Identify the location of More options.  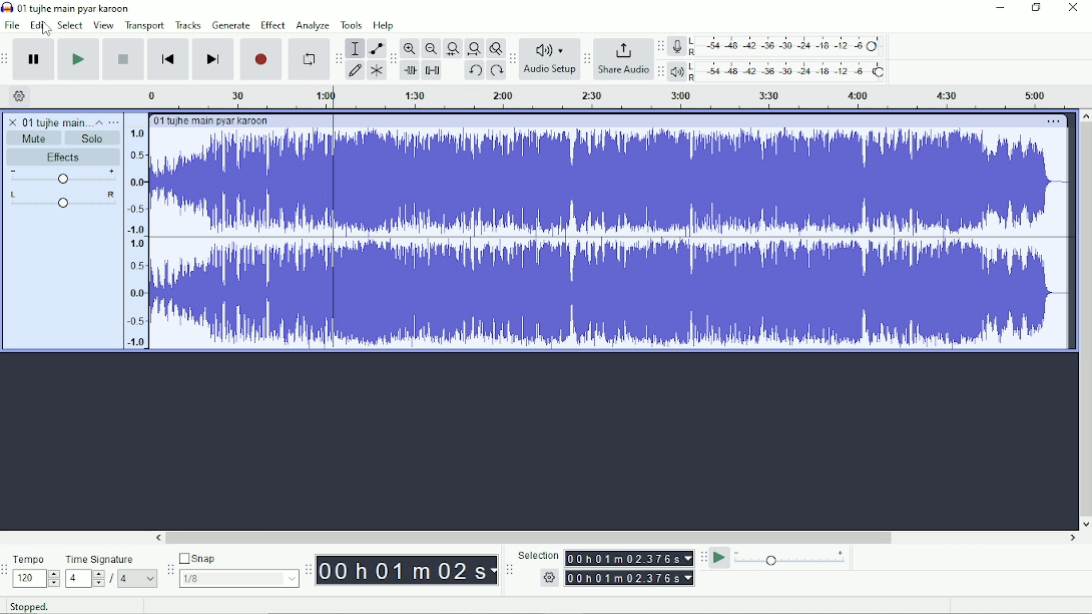
(1052, 121).